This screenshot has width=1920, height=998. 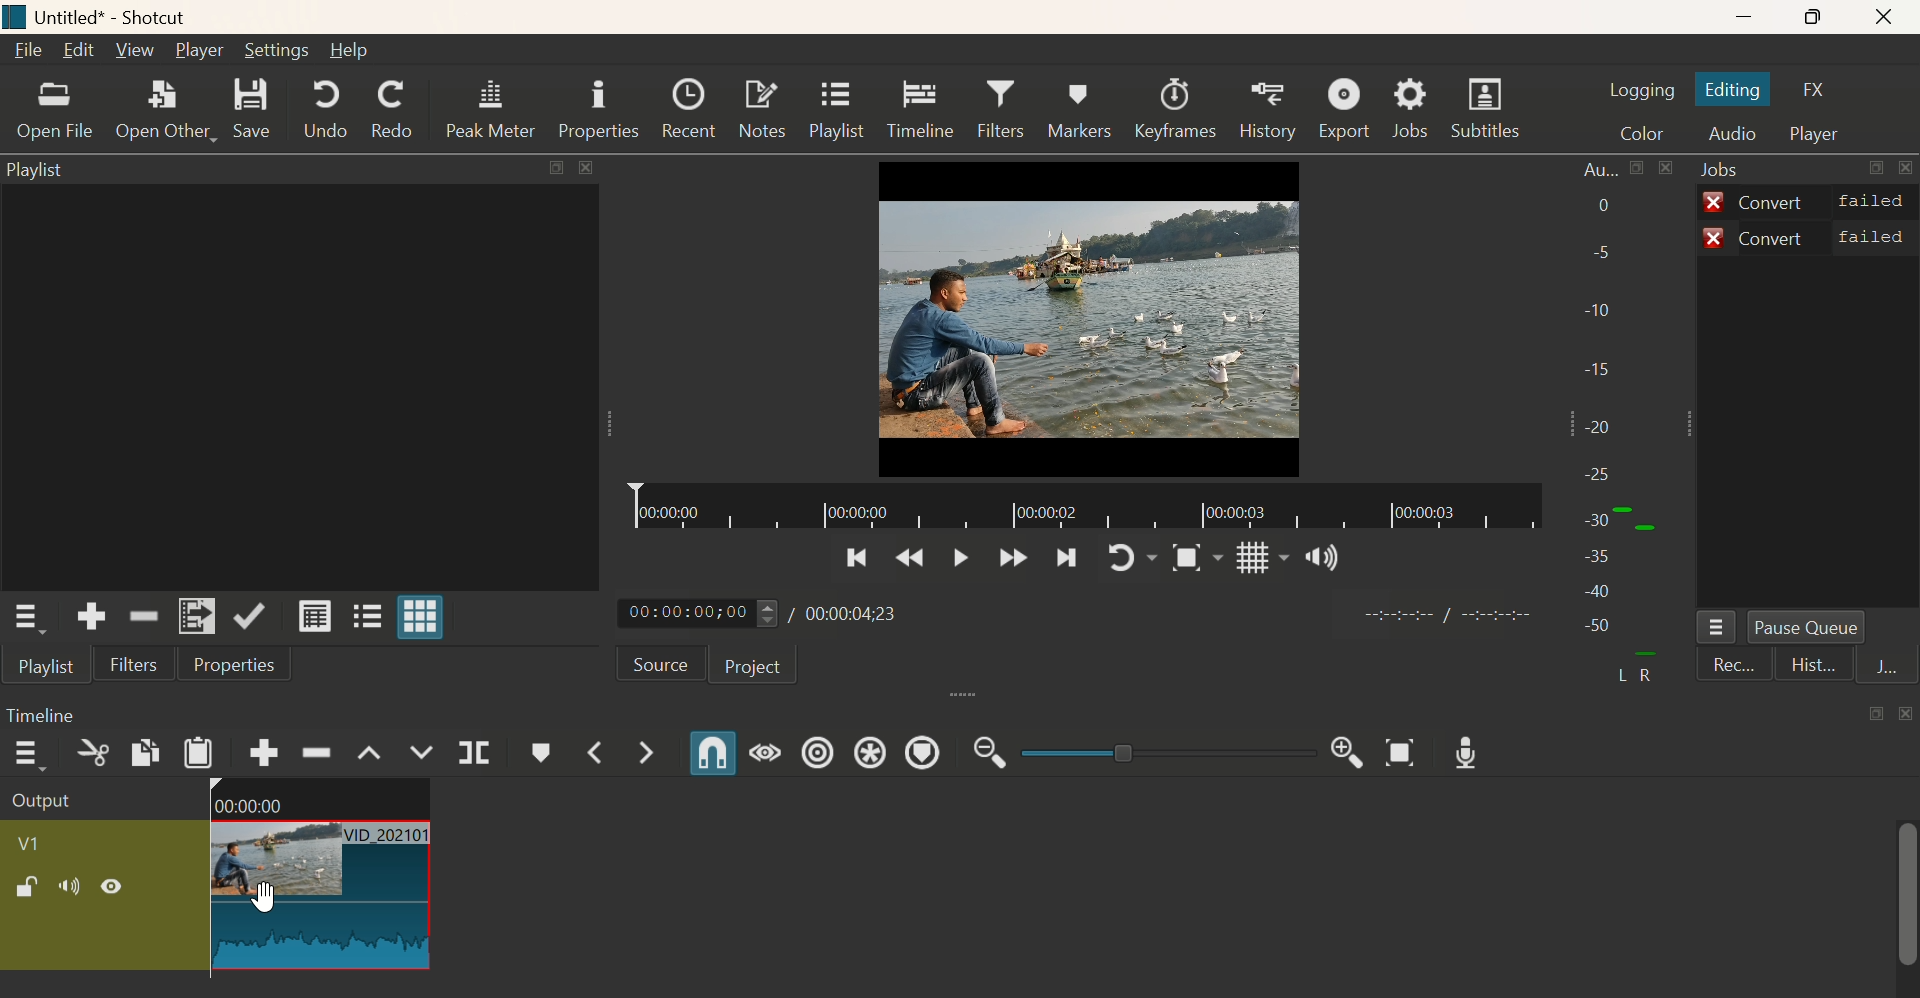 What do you see at coordinates (687, 110) in the screenshot?
I see `Recent` at bounding box center [687, 110].